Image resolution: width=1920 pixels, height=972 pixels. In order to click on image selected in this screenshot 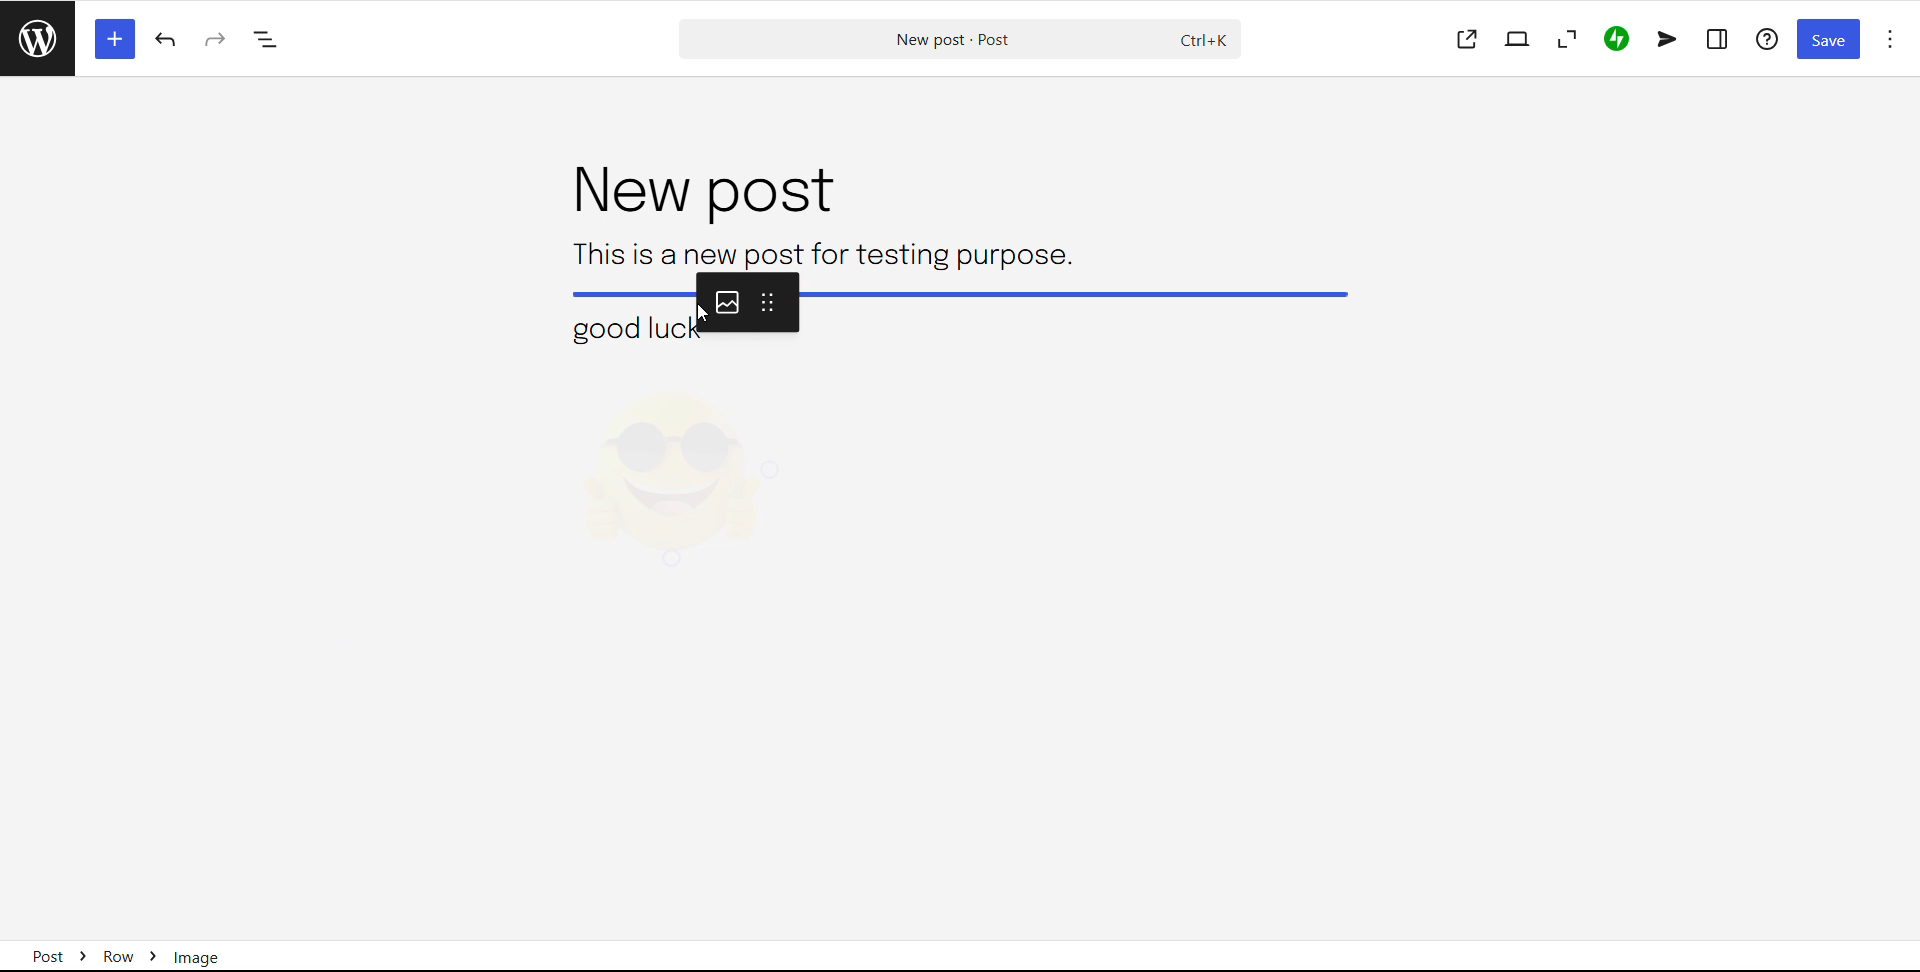, I will do `click(677, 477)`.